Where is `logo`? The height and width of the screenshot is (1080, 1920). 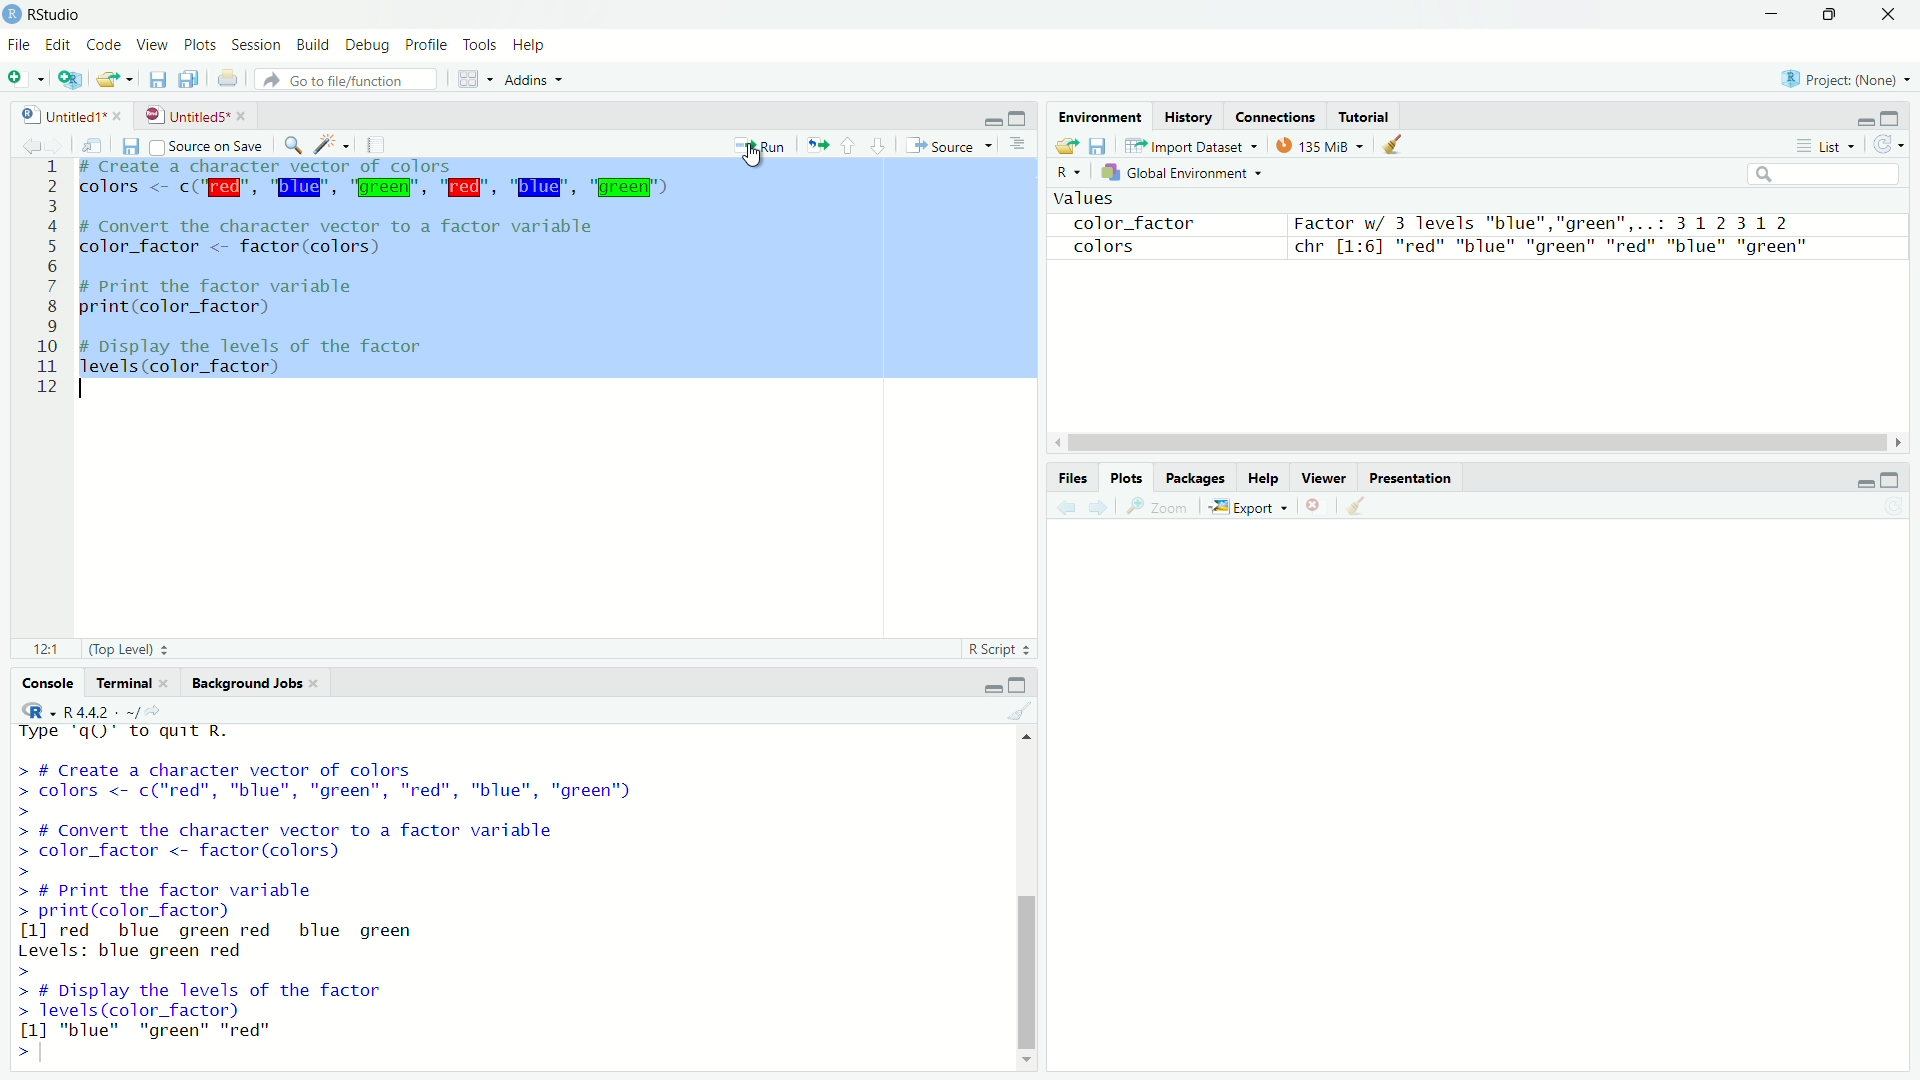 logo is located at coordinates (12, 15).